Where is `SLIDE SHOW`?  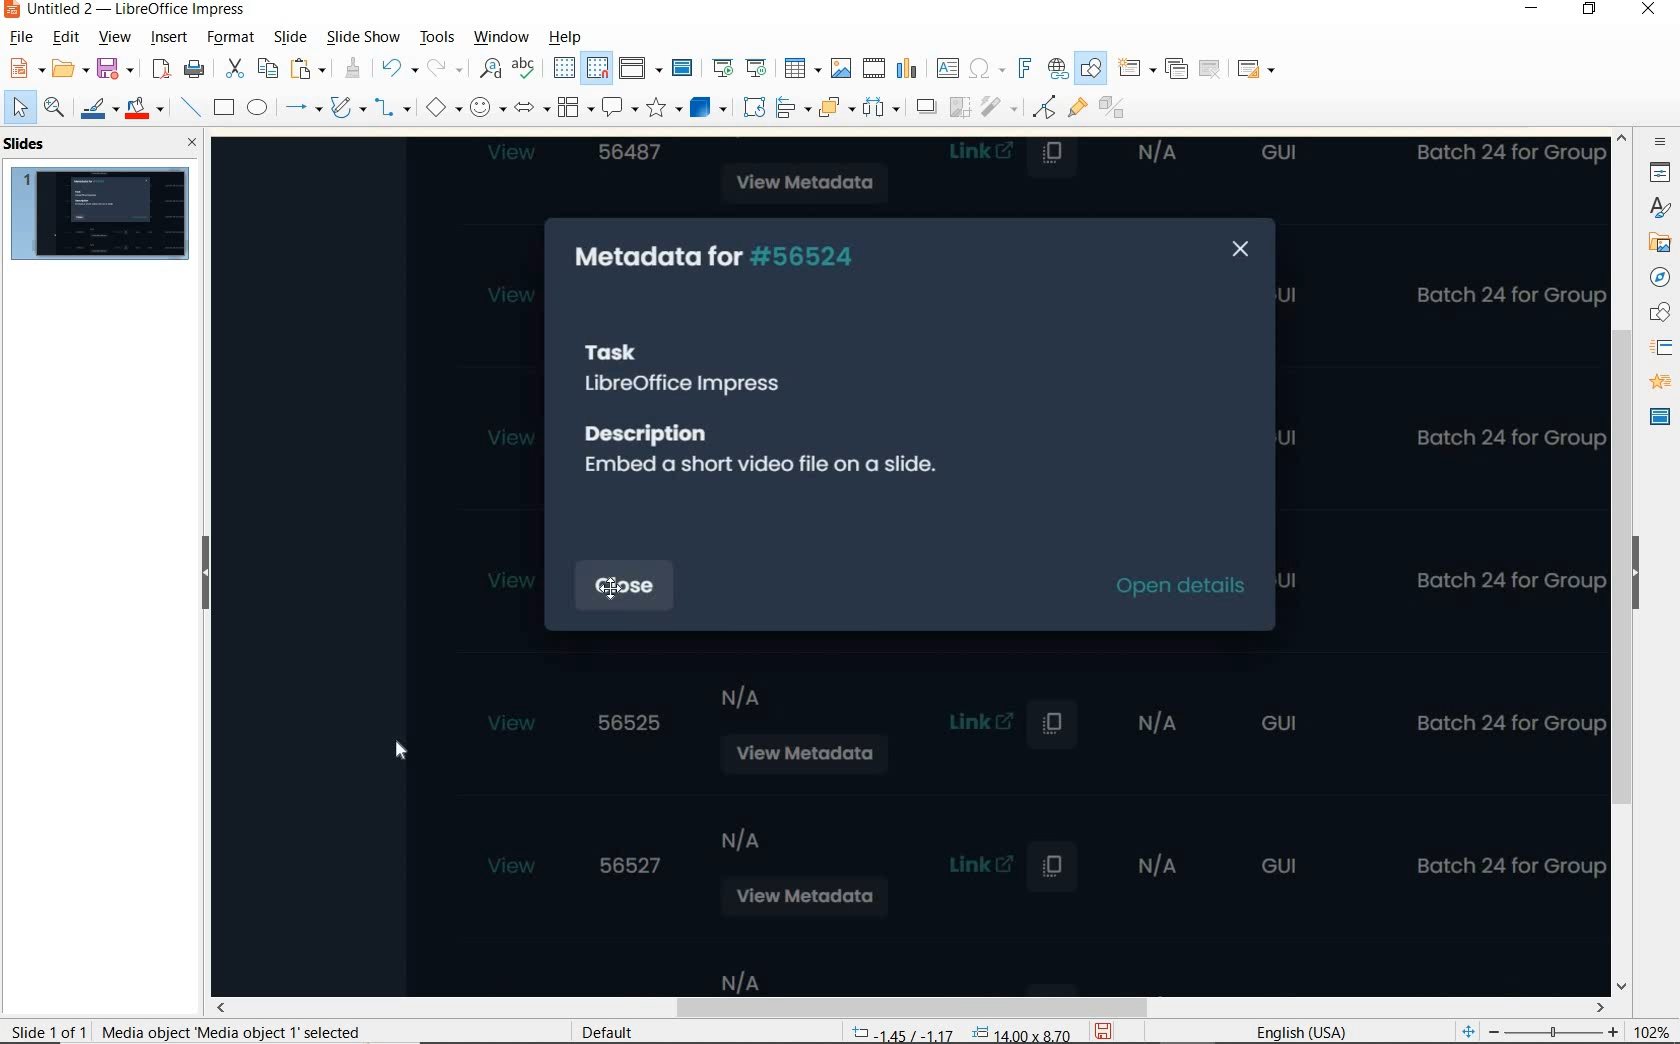 SLIDE SHOW is located at coordinates (361, 39).